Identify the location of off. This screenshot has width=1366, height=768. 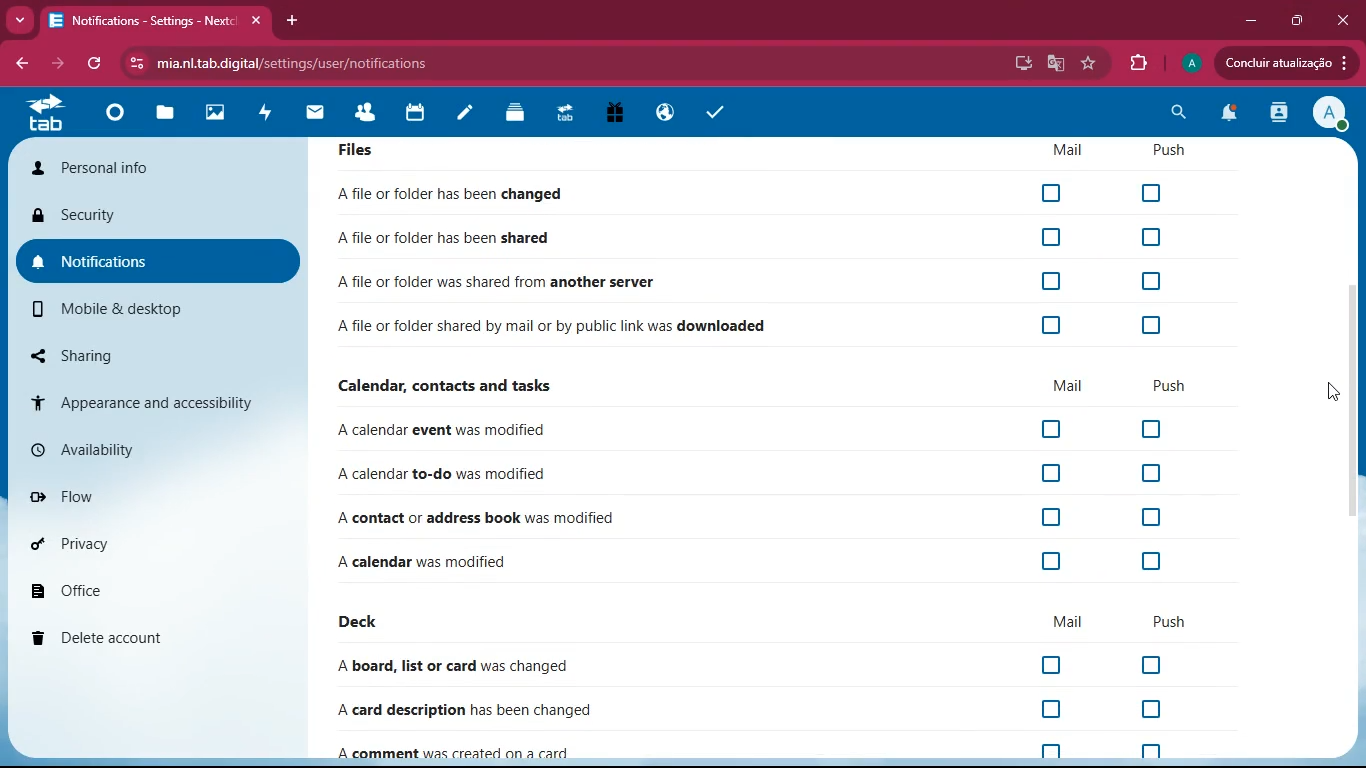
(1145, 665).